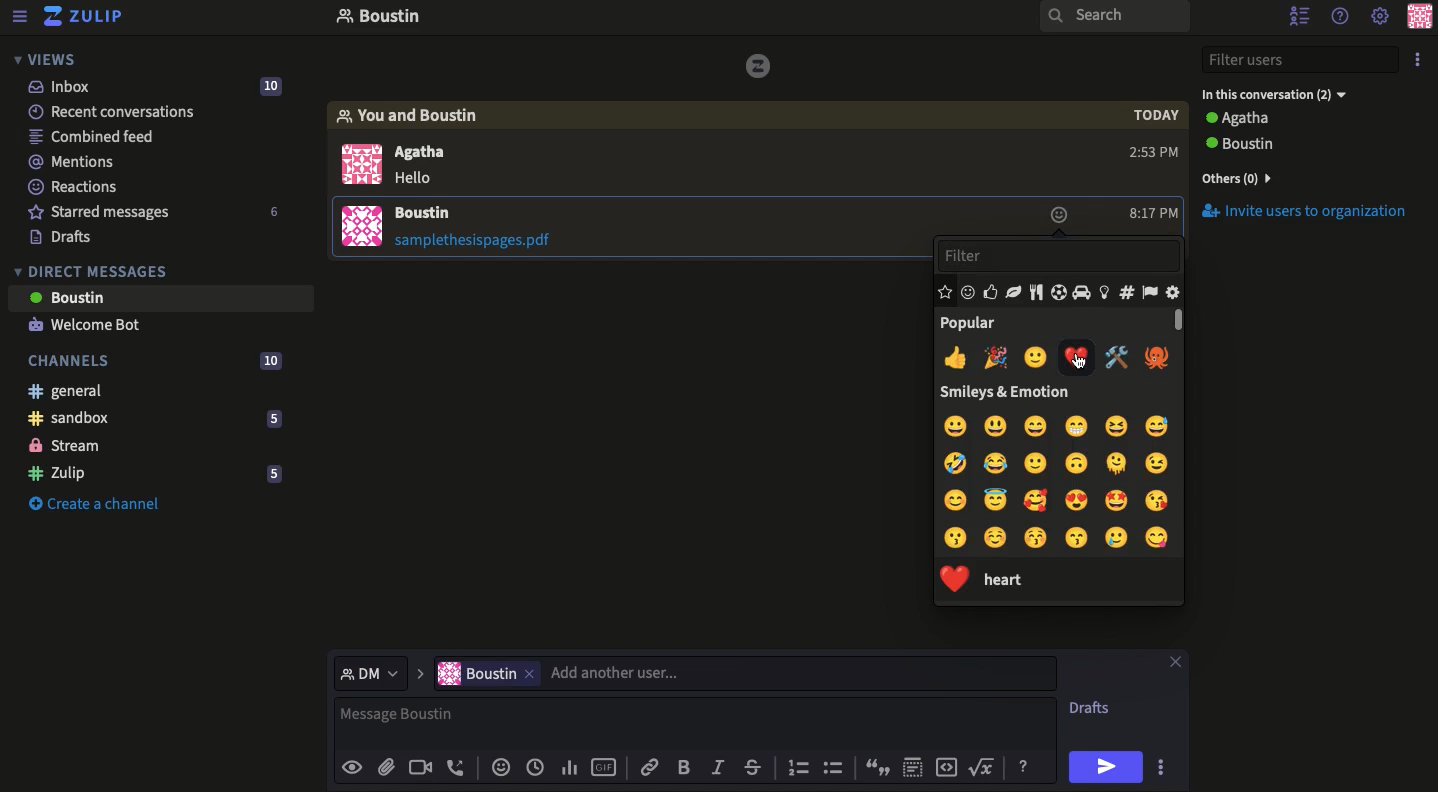  Describe the element at coordinates (1076, 355) in the screenshot. I see `red heart` at that location.